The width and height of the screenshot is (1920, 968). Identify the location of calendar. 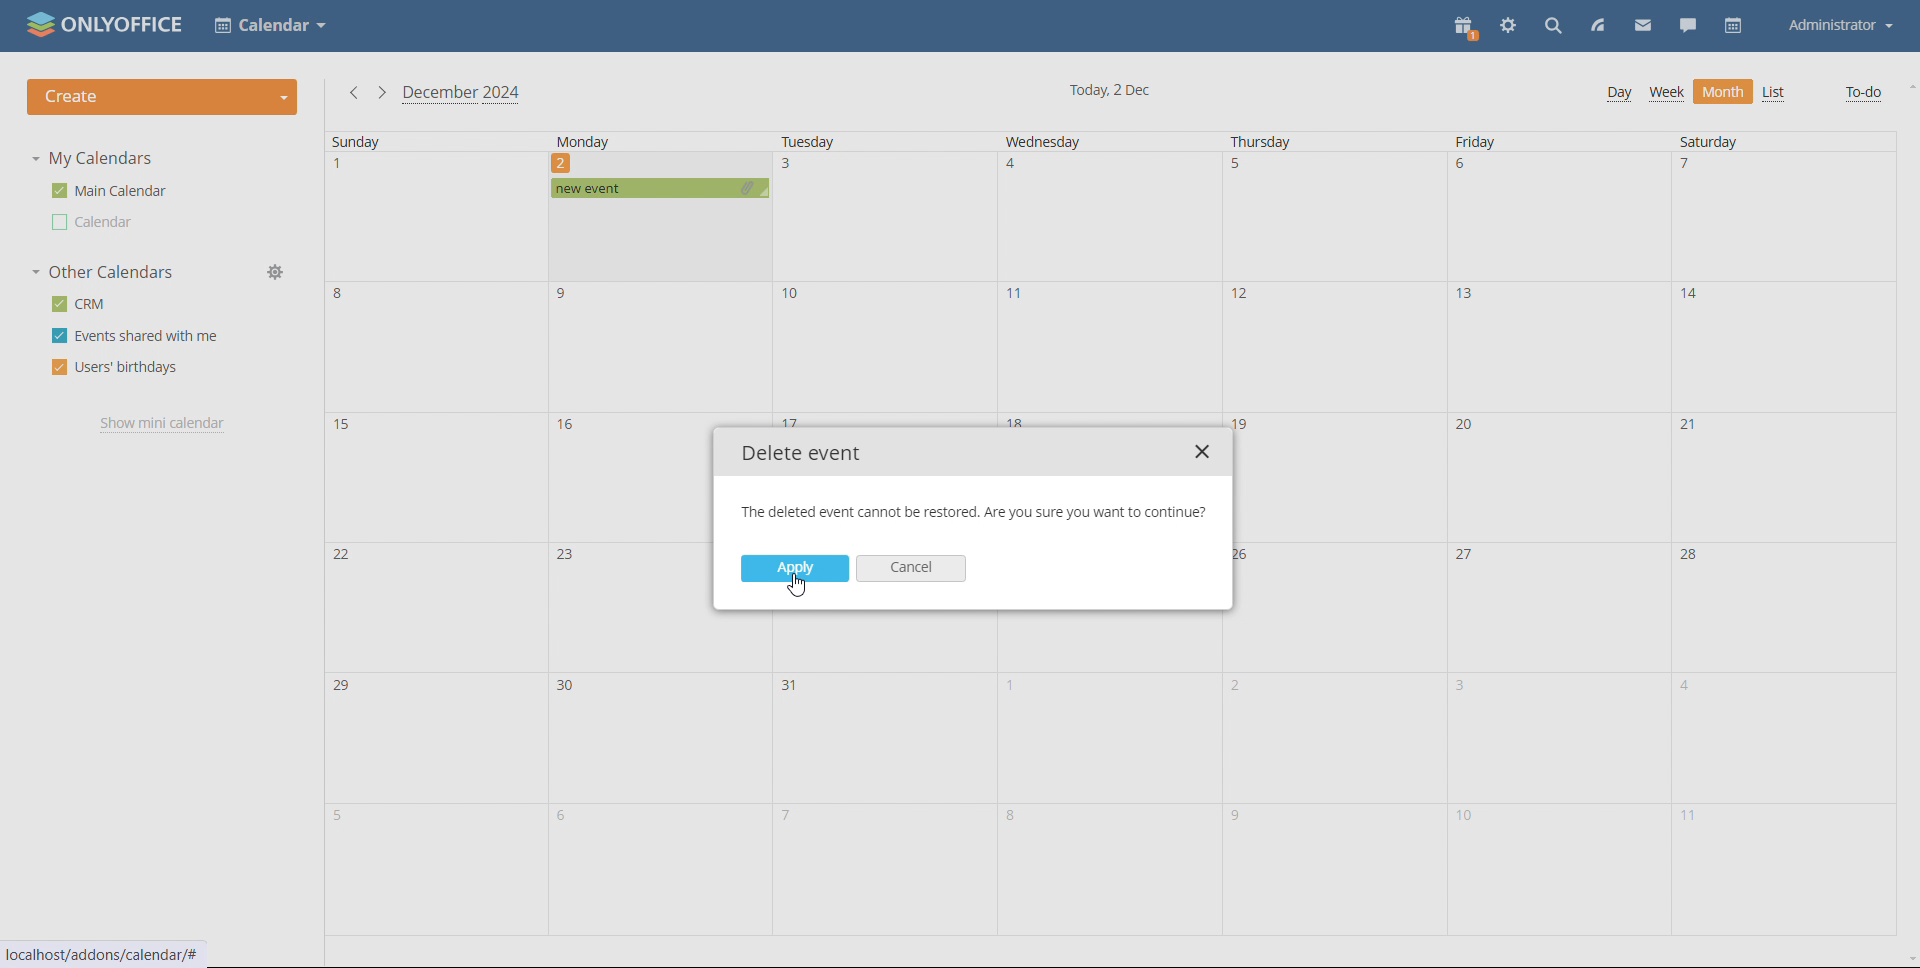
(1734, 27).